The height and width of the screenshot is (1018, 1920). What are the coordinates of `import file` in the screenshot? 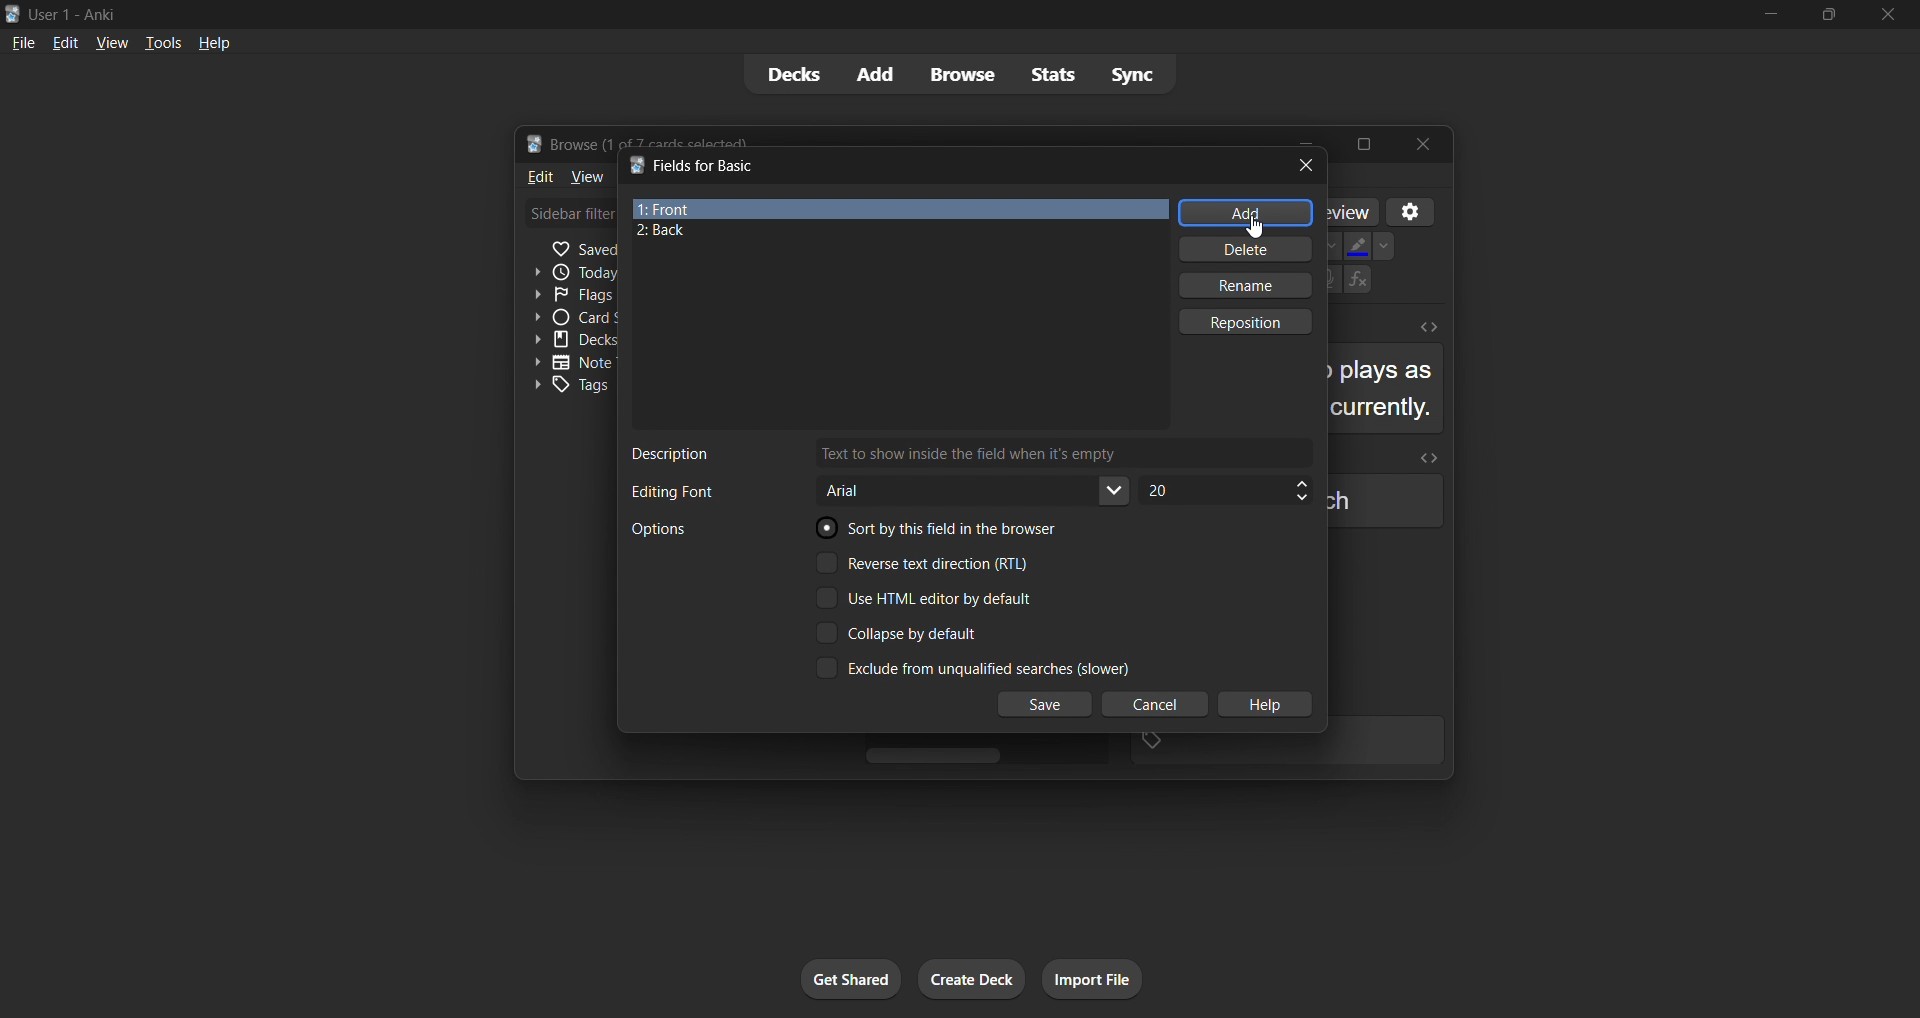 It's located at (1098, 978).